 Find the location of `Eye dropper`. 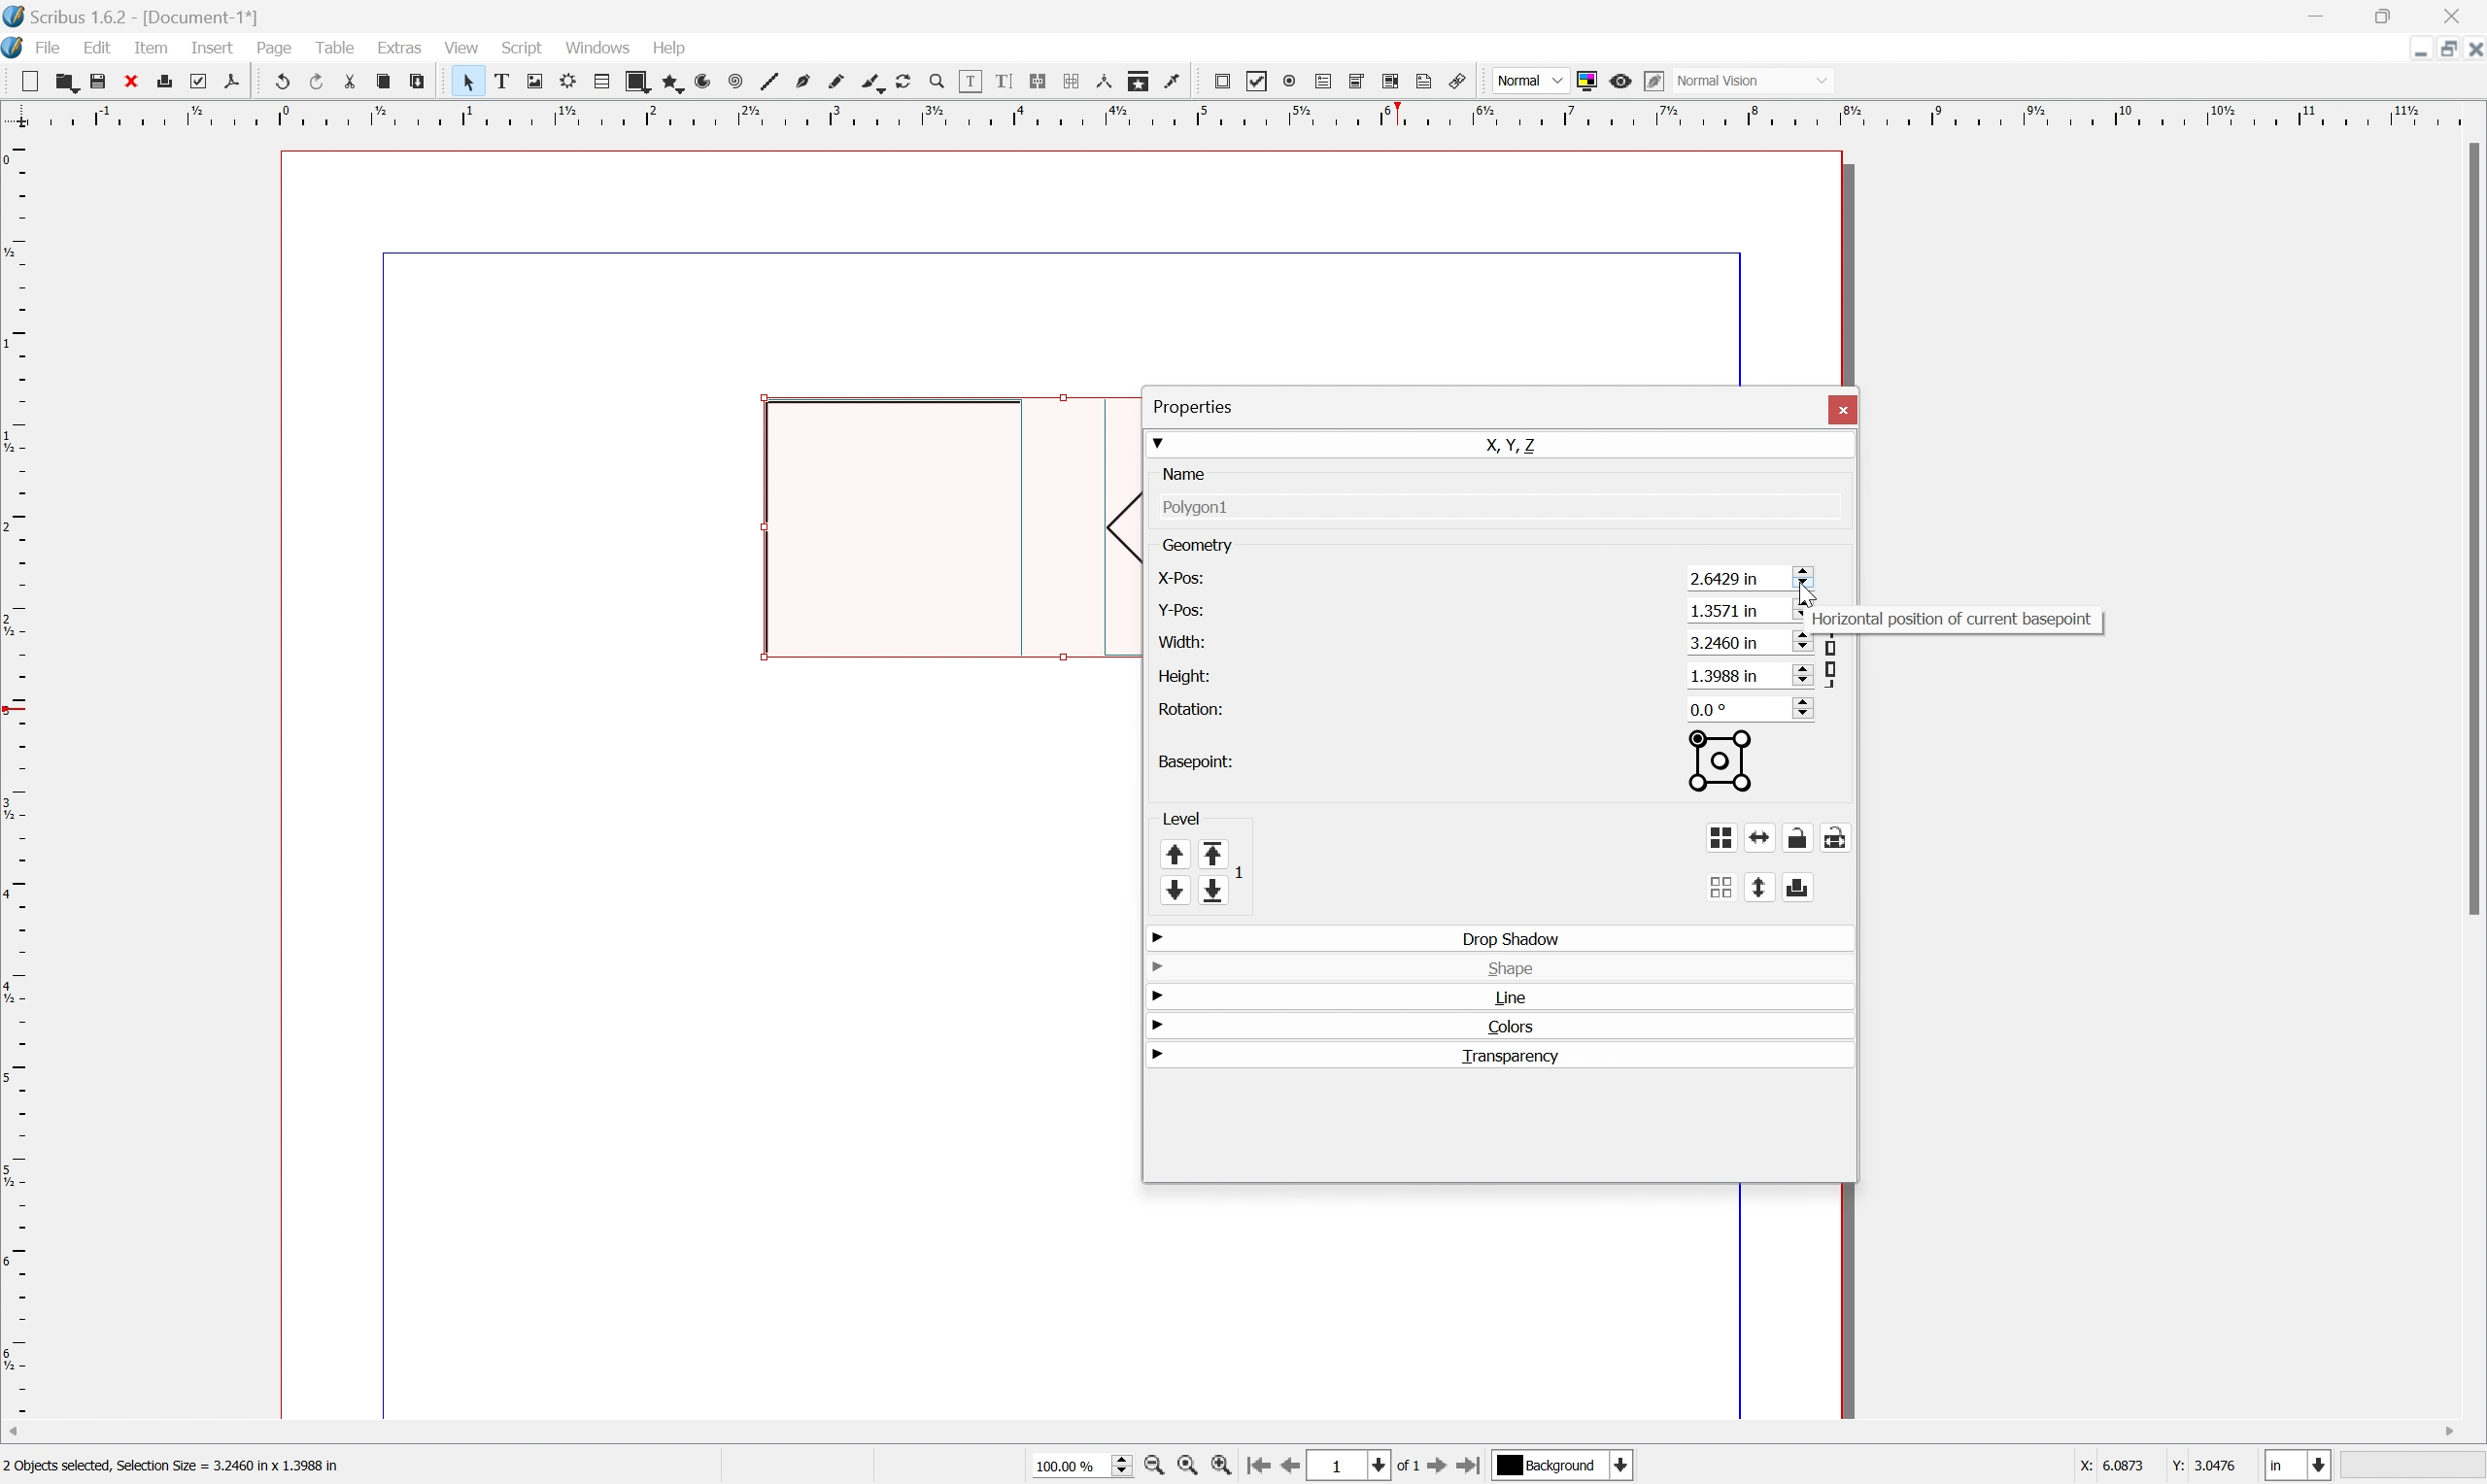

Eye dropper is located at coordinates (1173, 80).